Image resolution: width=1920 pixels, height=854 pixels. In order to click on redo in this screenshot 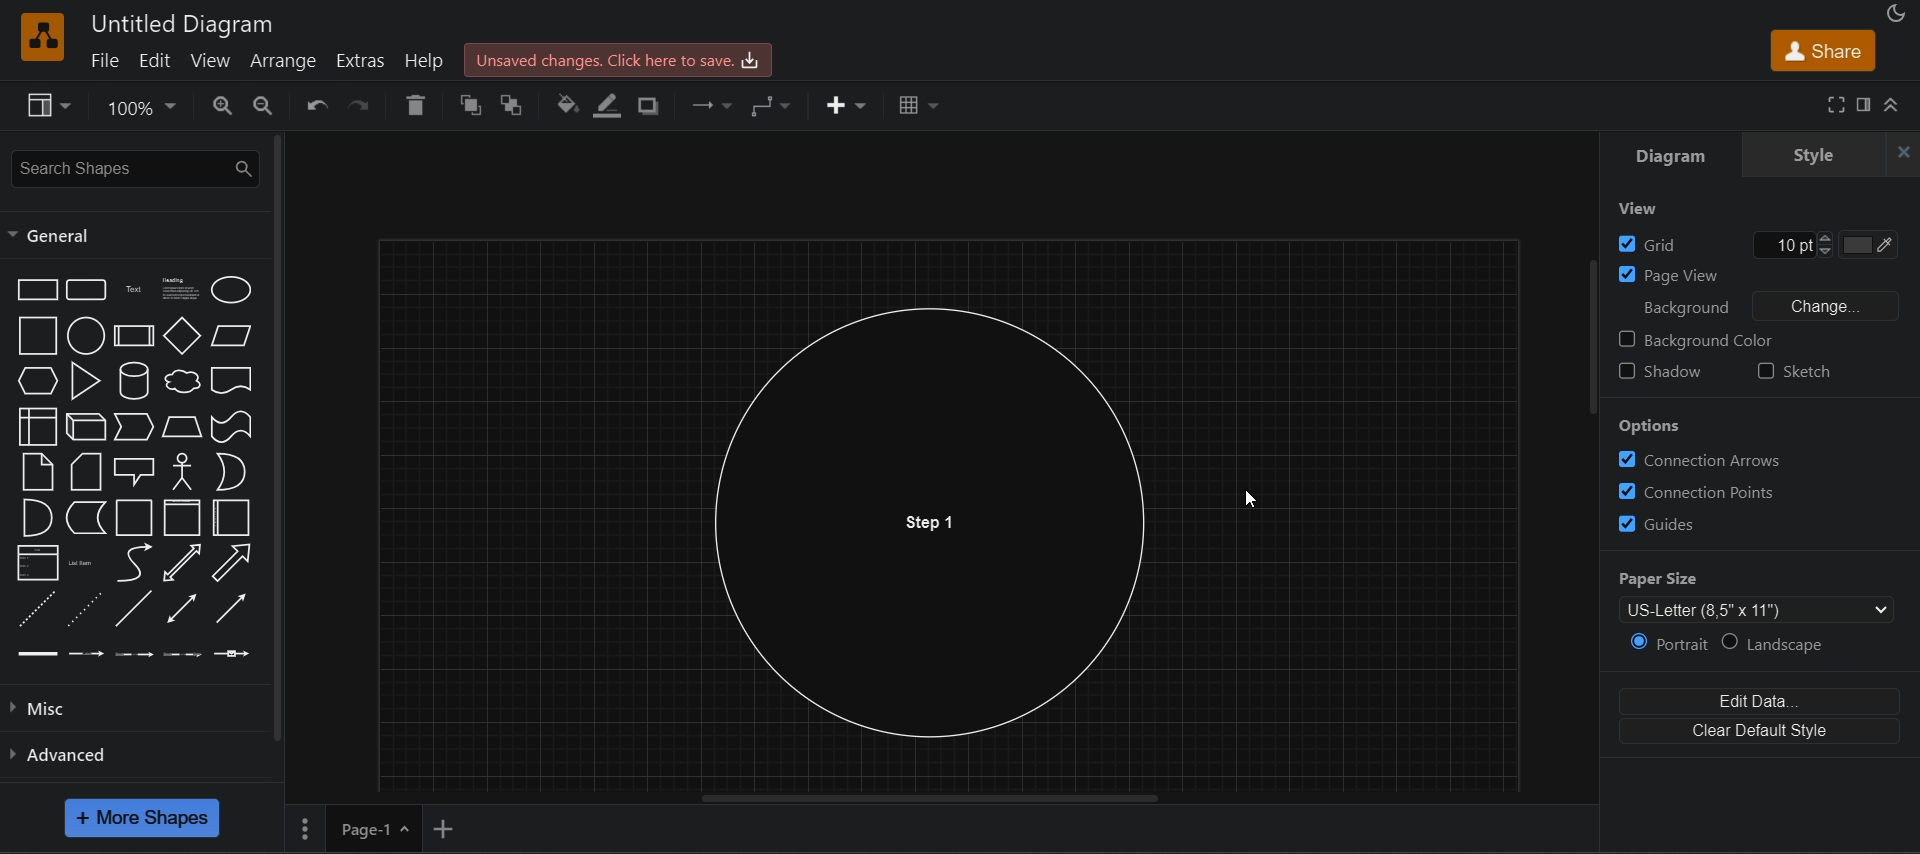, I will do `click(314, 109)`.